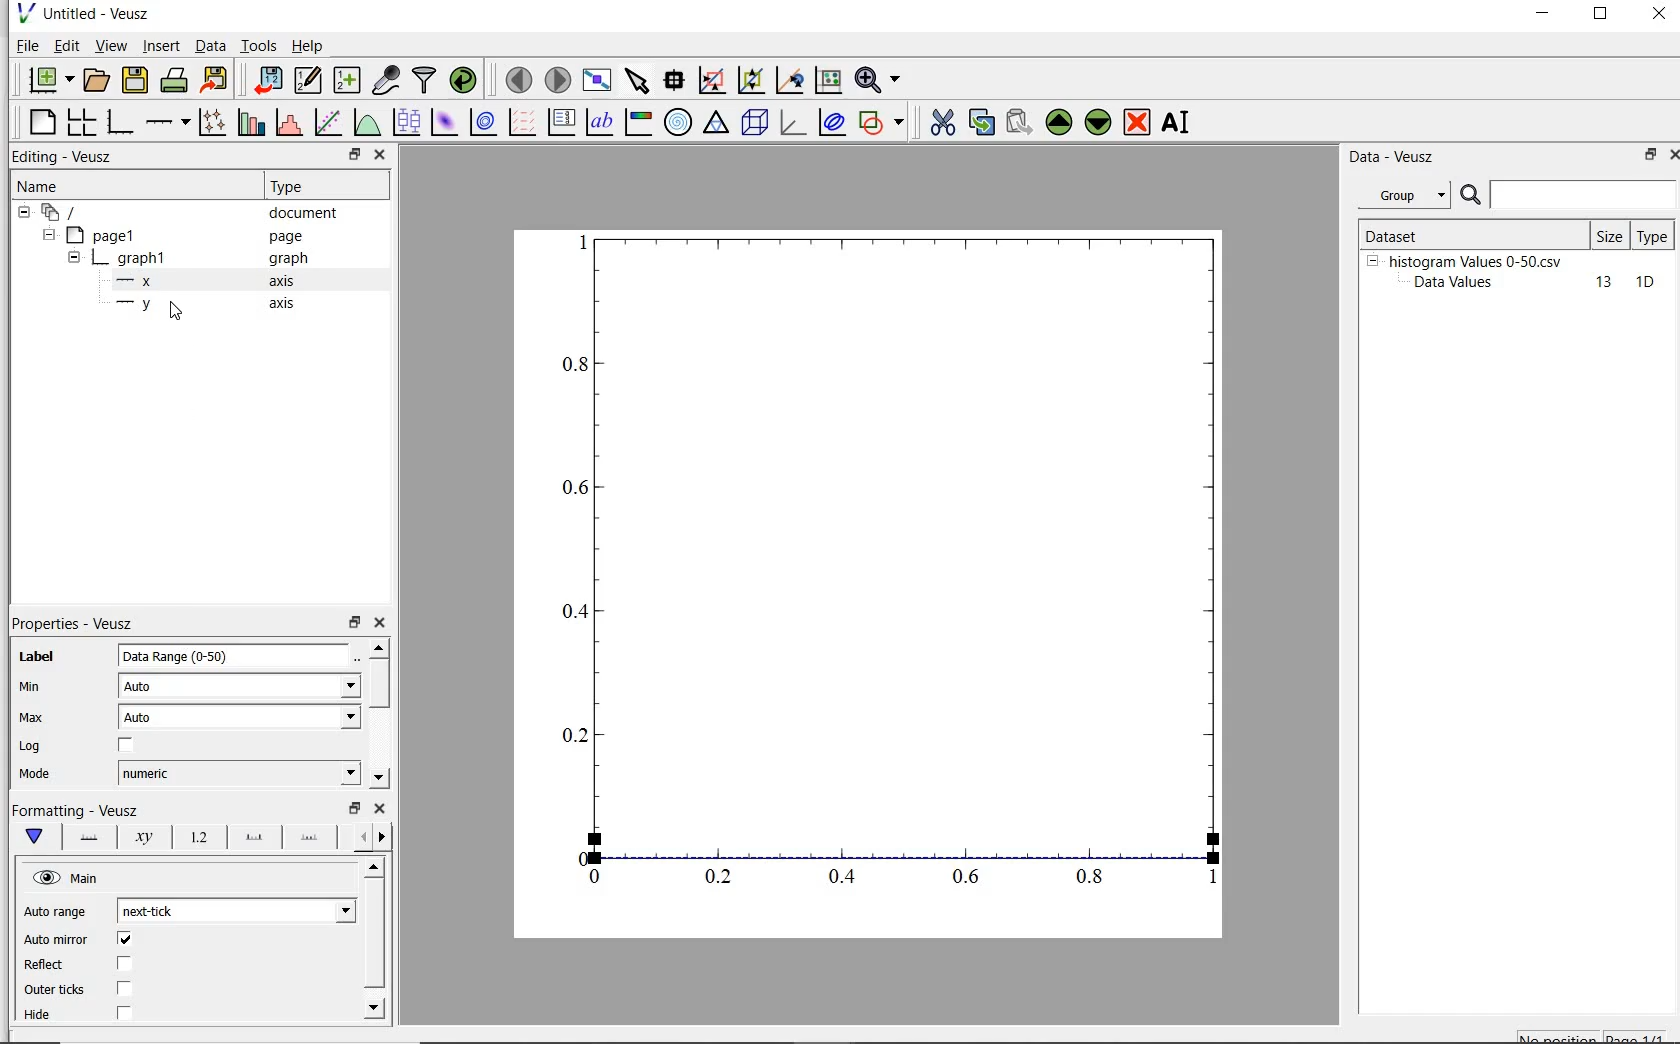 The width and height of the screenshot is (1680, 1044). I want to click on properties-veusz, so click(73, 624).